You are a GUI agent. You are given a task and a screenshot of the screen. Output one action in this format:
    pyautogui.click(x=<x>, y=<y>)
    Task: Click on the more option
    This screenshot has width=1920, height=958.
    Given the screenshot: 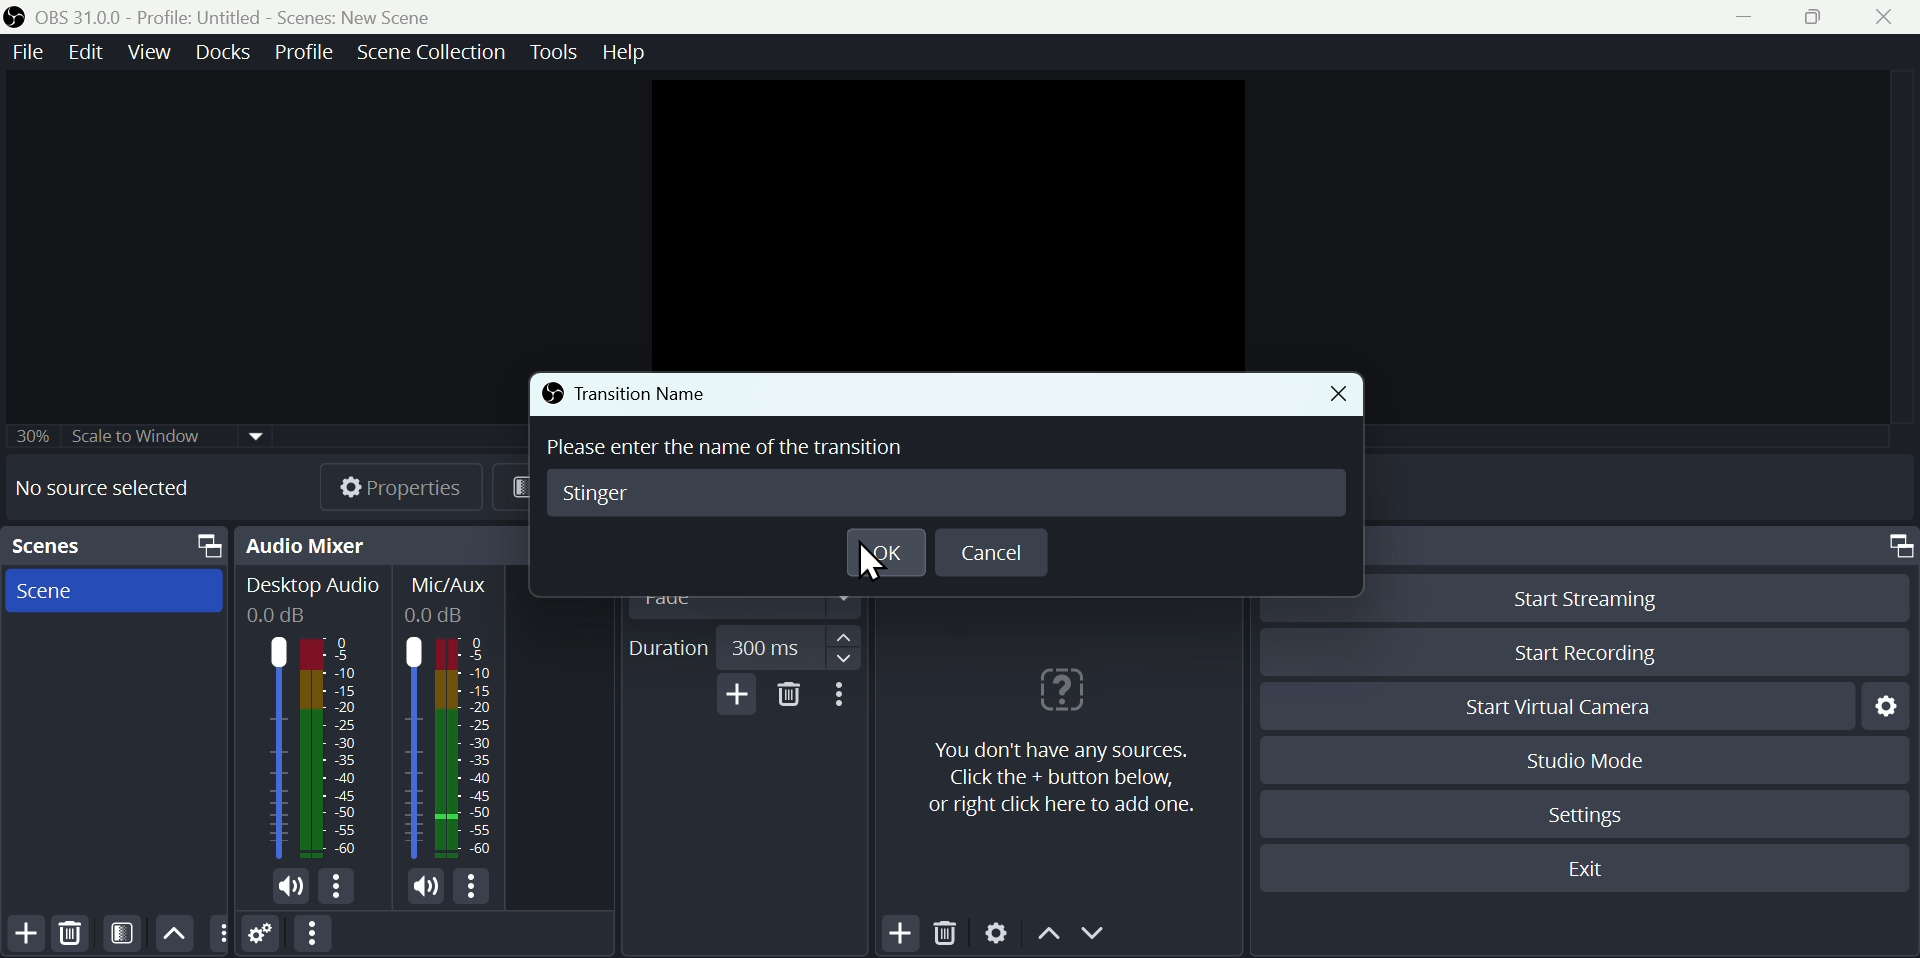 What is the action you would take?
    pyautogui.click(x=220, y=934)
    